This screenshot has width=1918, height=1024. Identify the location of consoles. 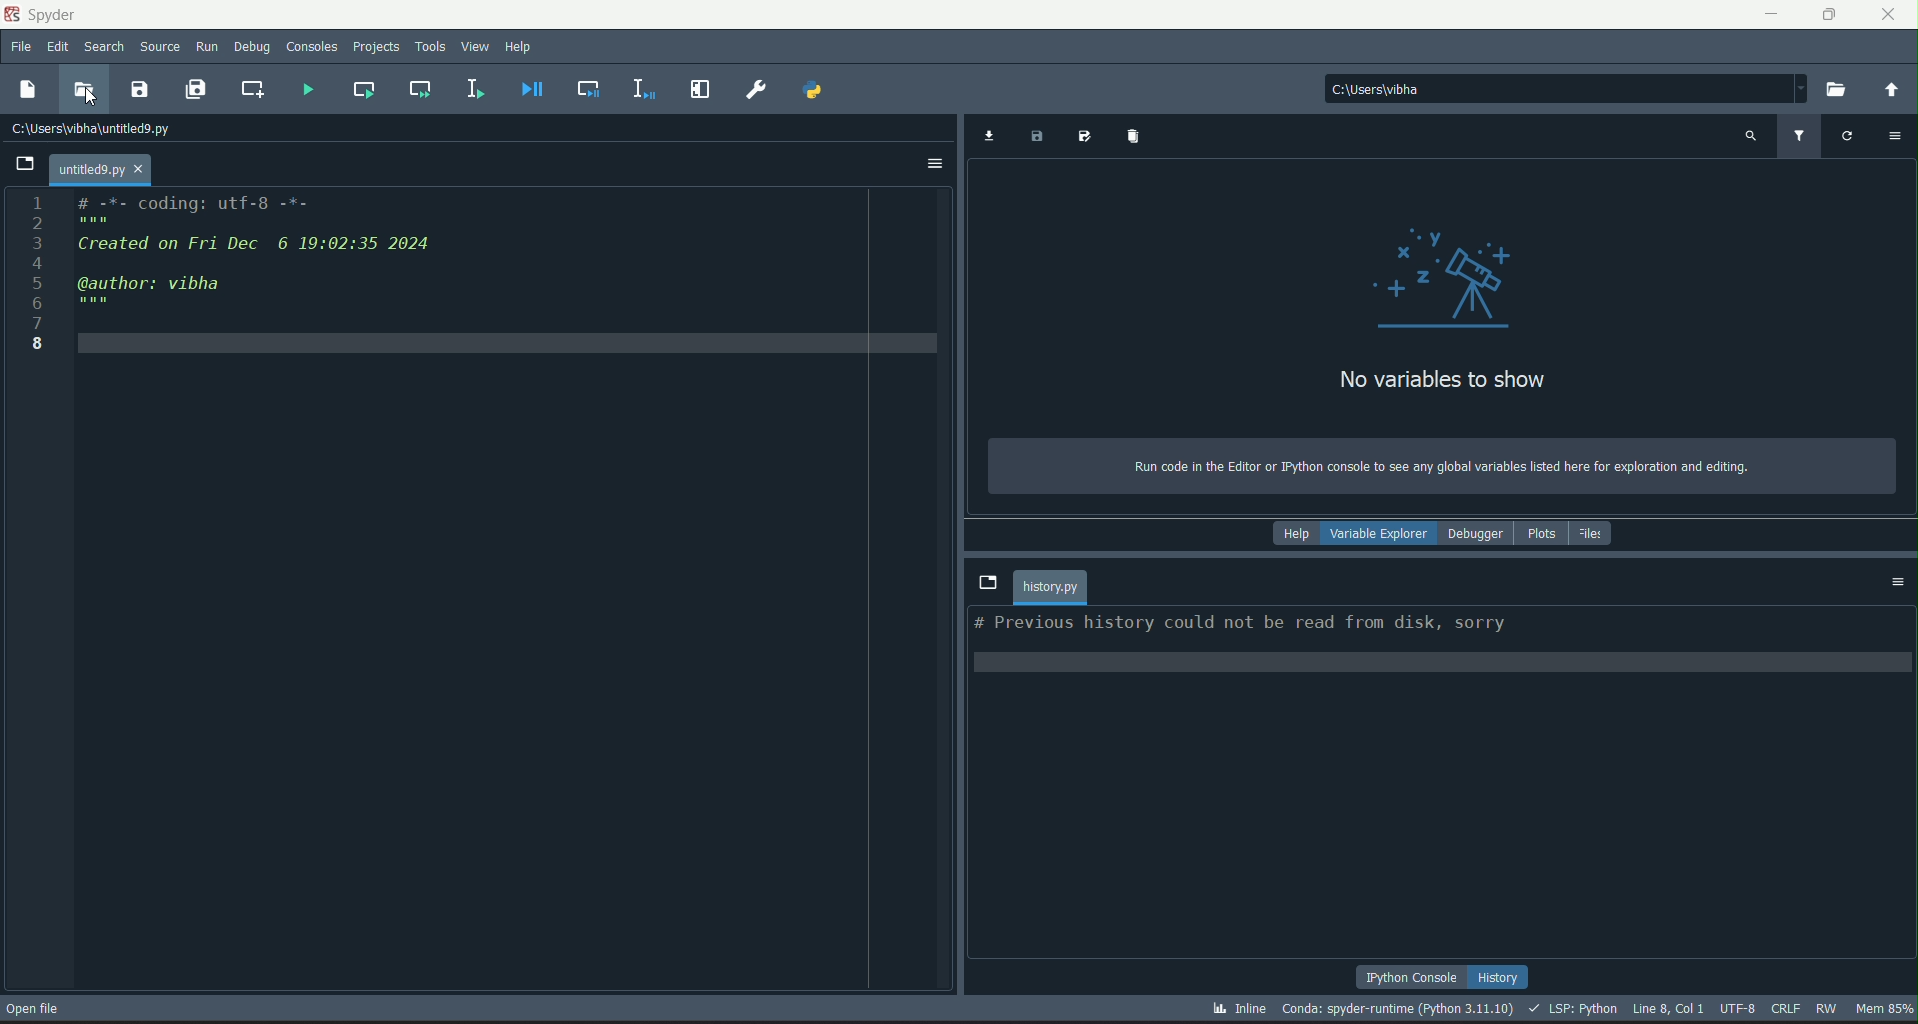
(311, 48).